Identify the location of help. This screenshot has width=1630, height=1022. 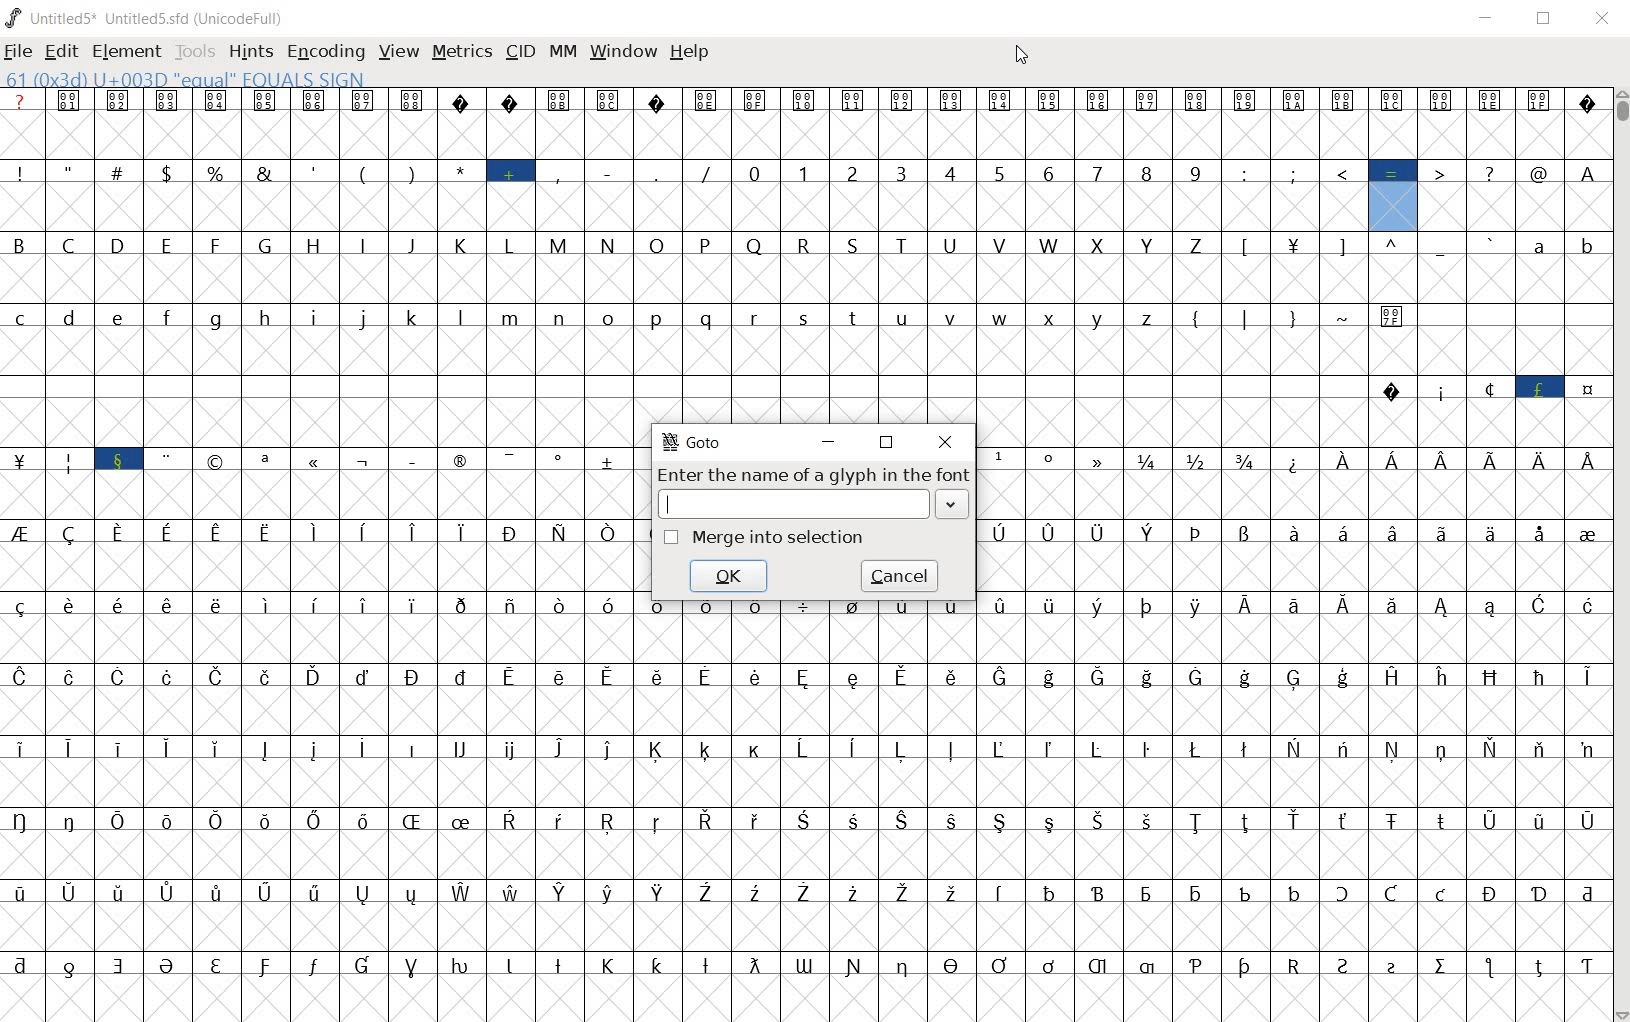
(688, 53).